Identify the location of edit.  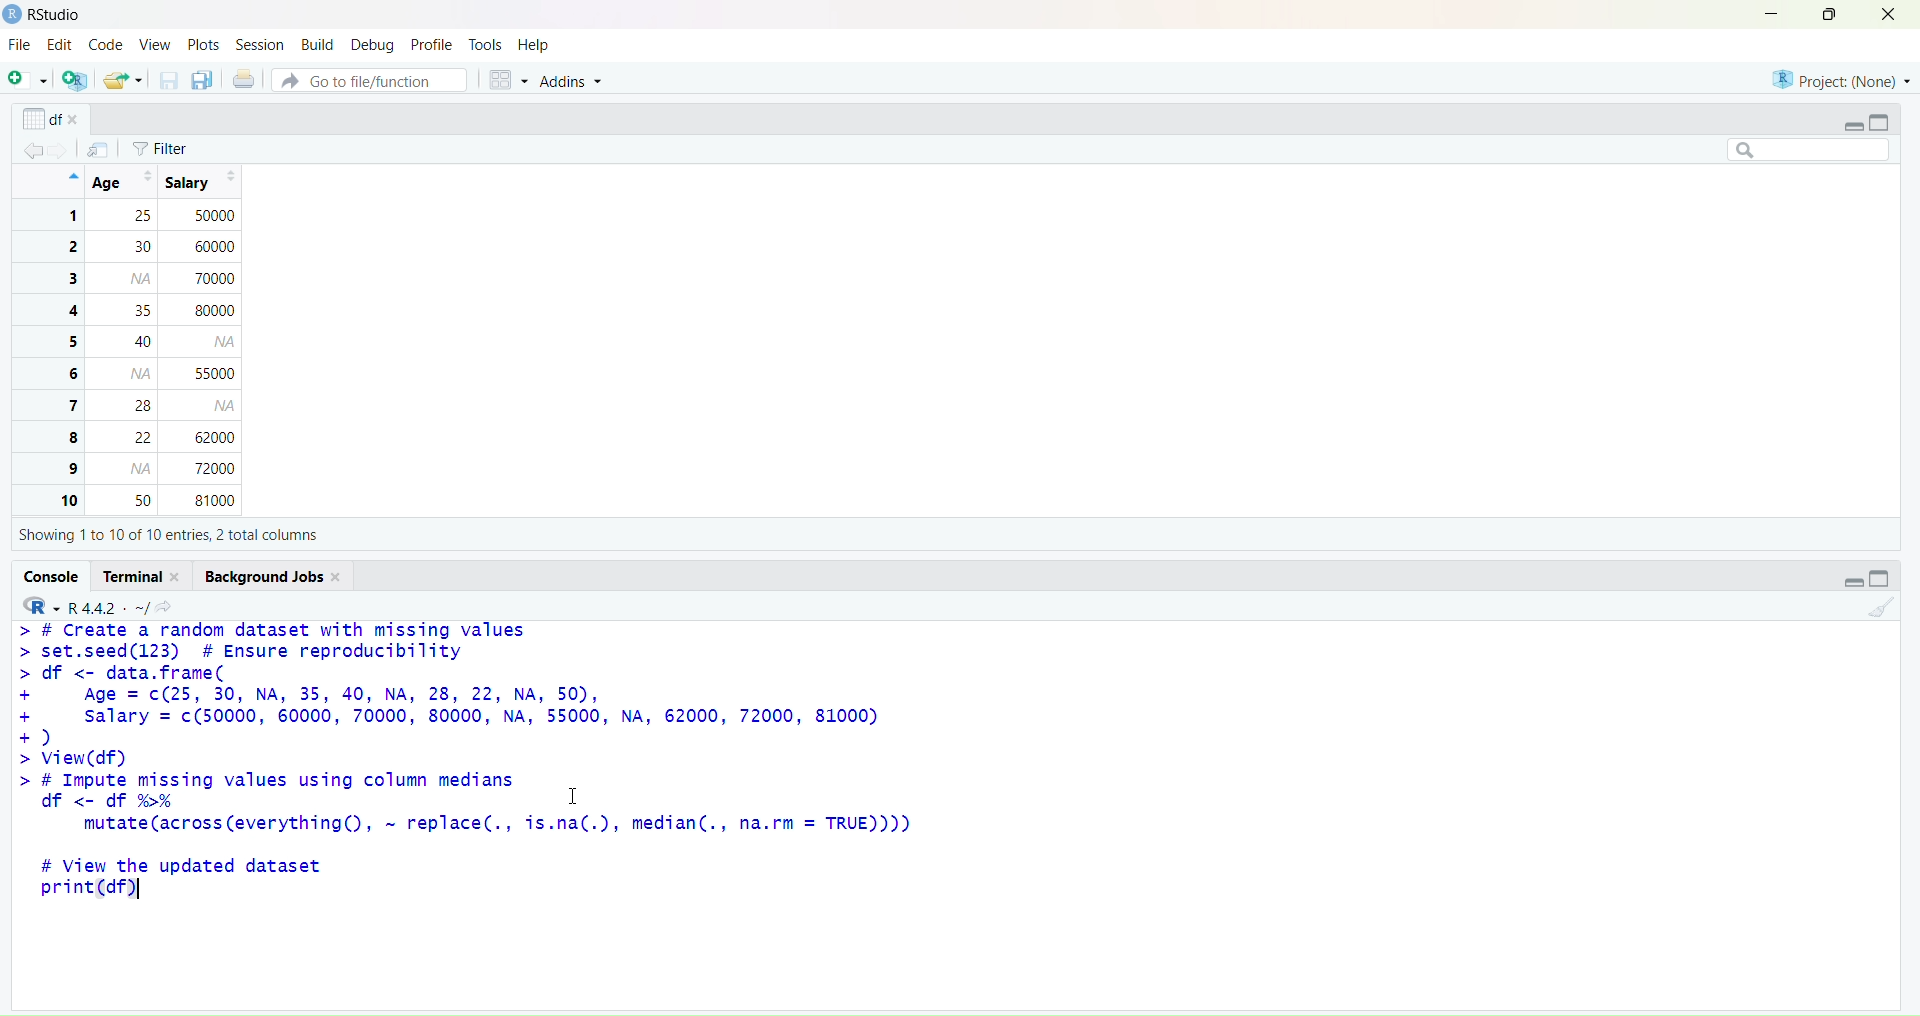
(61, 45).